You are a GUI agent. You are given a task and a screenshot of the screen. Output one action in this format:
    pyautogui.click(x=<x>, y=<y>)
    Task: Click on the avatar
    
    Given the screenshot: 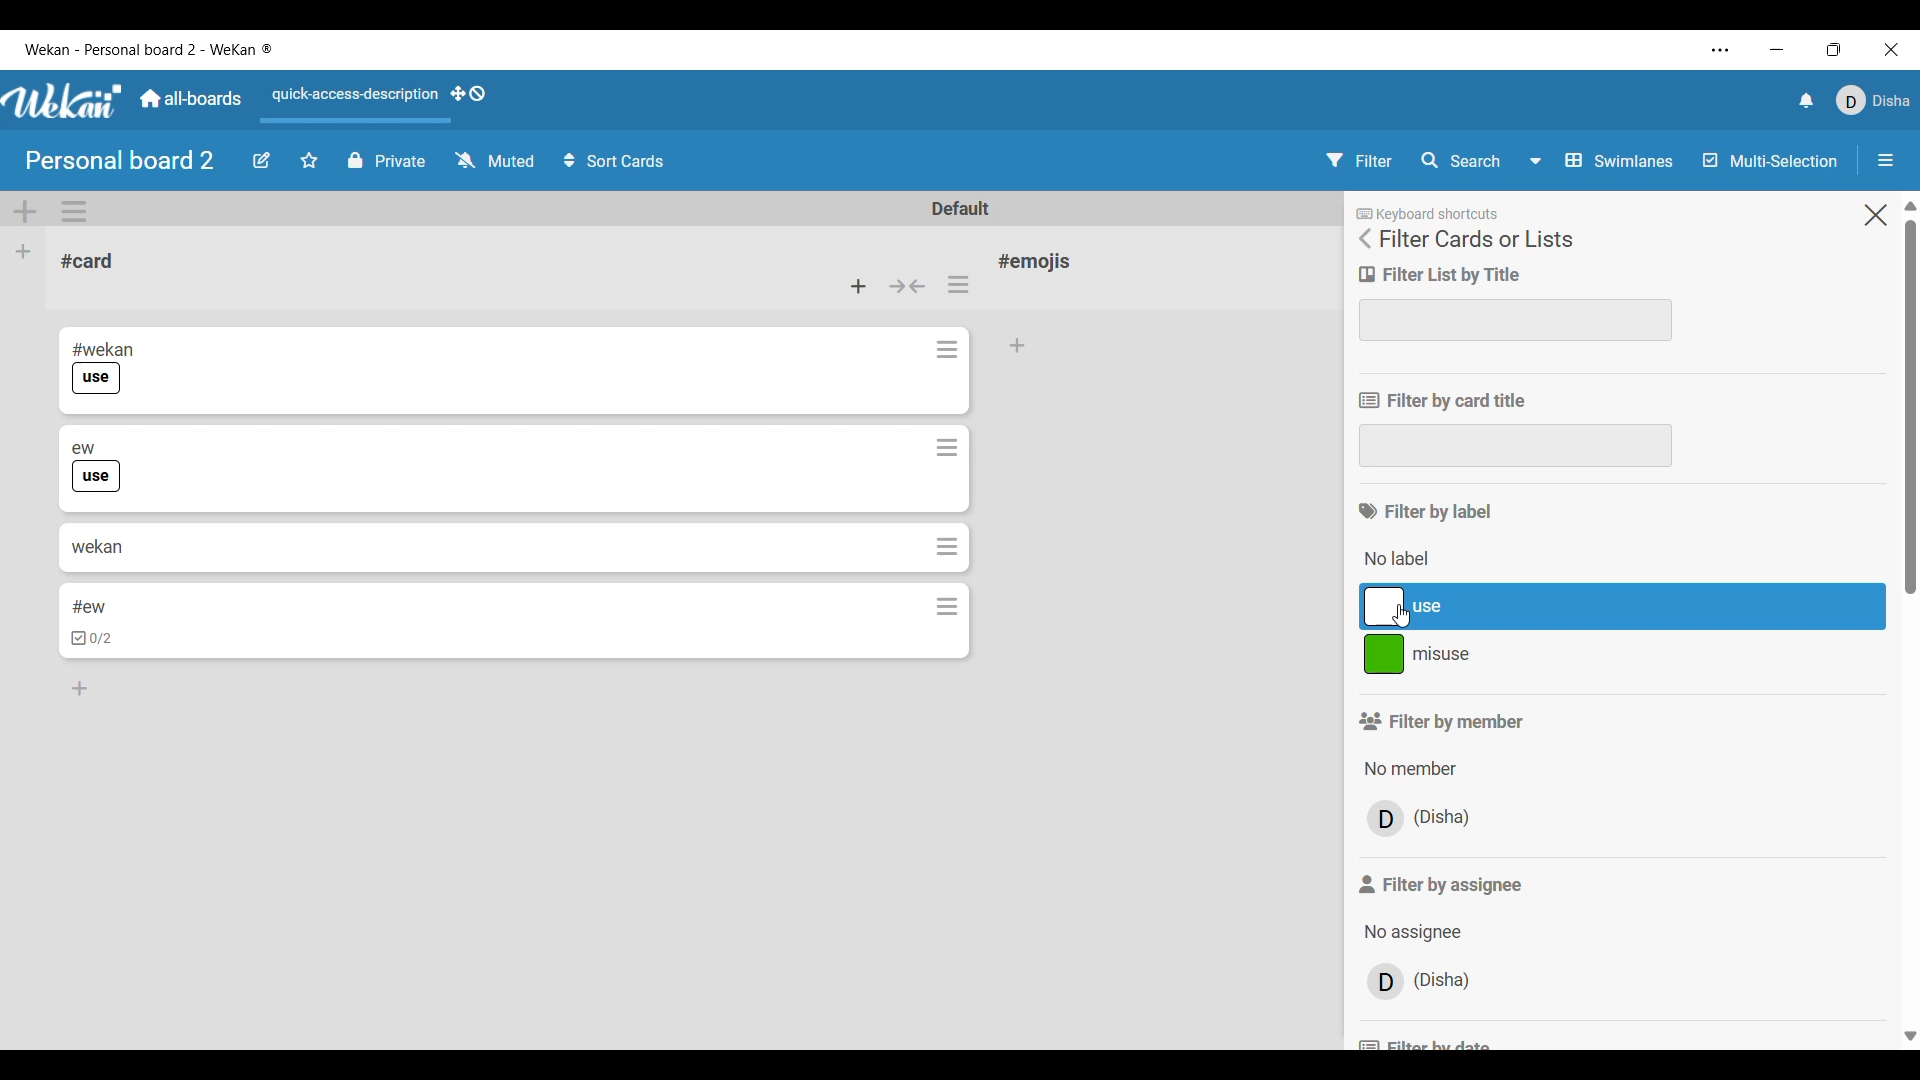 What is the action you would take?
    pyautogui.click(x=1385, y=983)
    